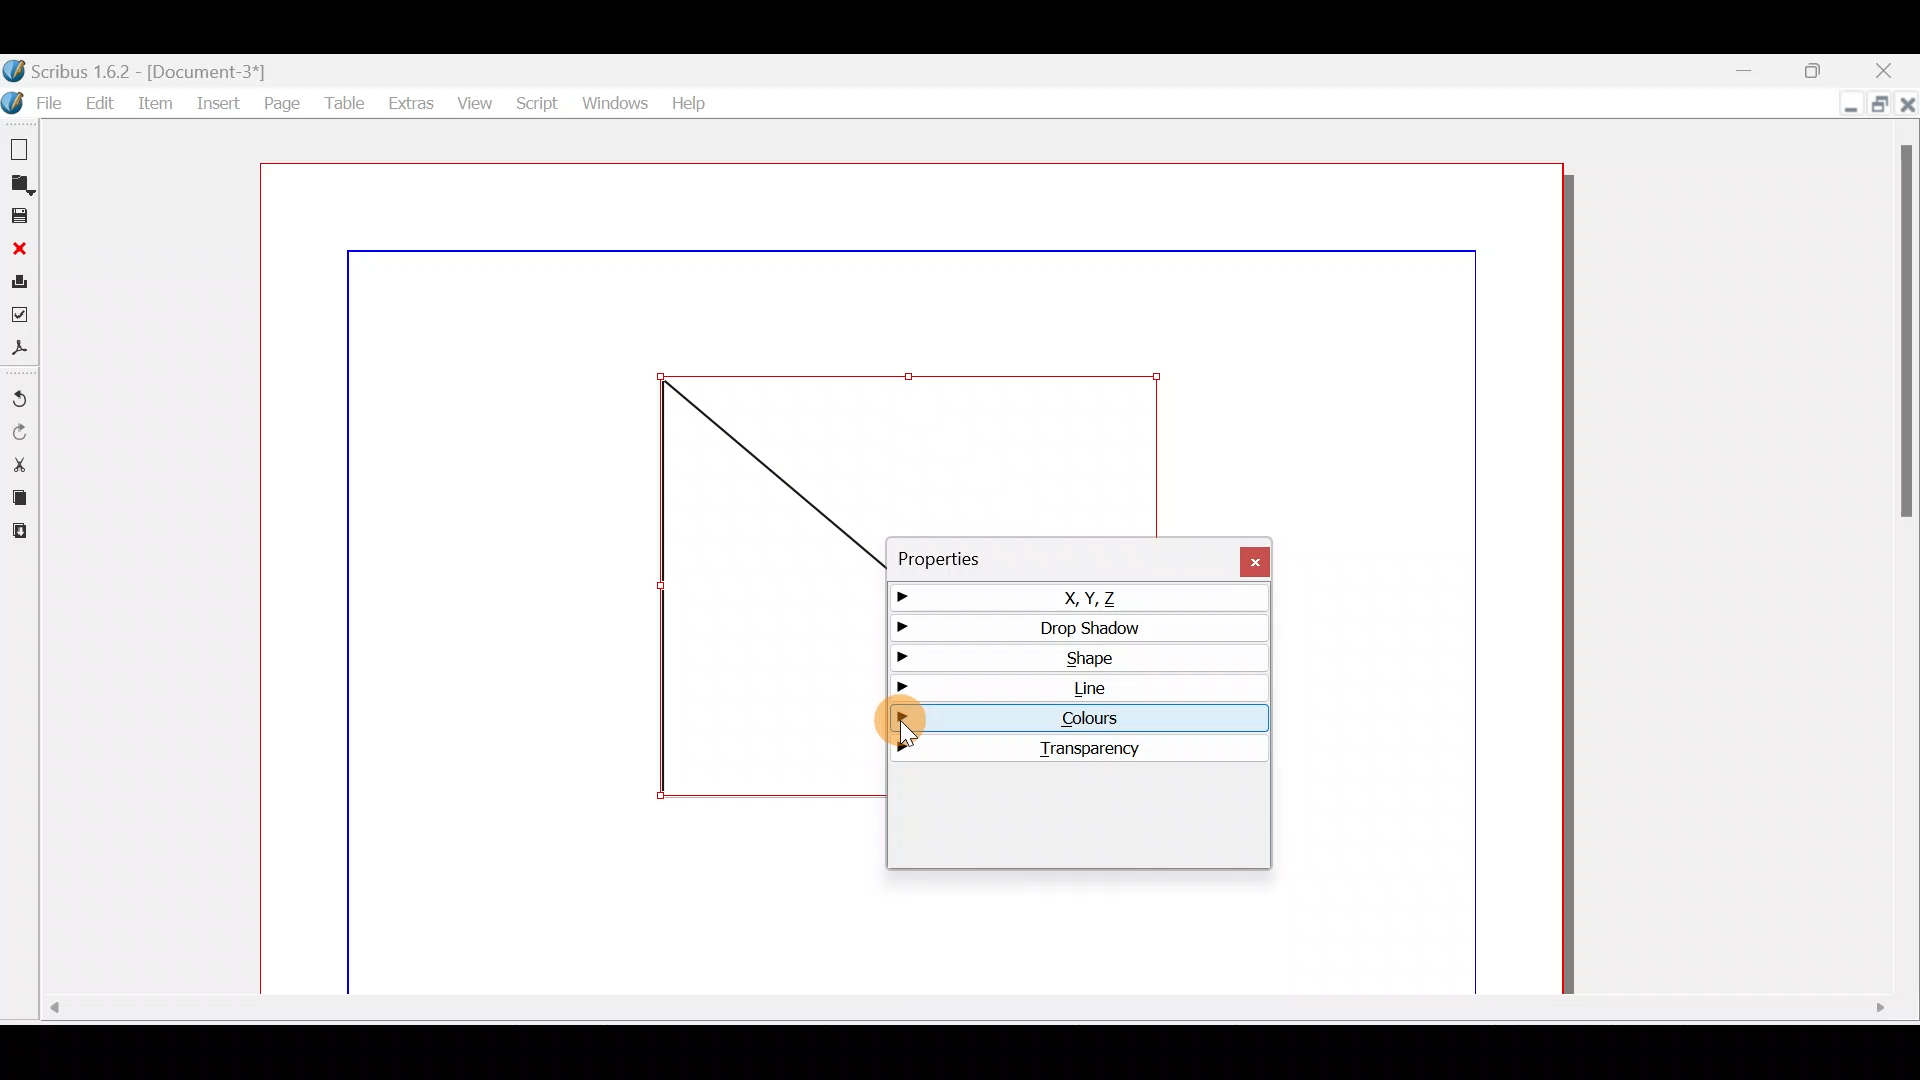 Image resolution: width=1920 pixels, height=1080 pixels. Describe the element at coordinates (32, 103) in the screenshot. I see `File` at that location.